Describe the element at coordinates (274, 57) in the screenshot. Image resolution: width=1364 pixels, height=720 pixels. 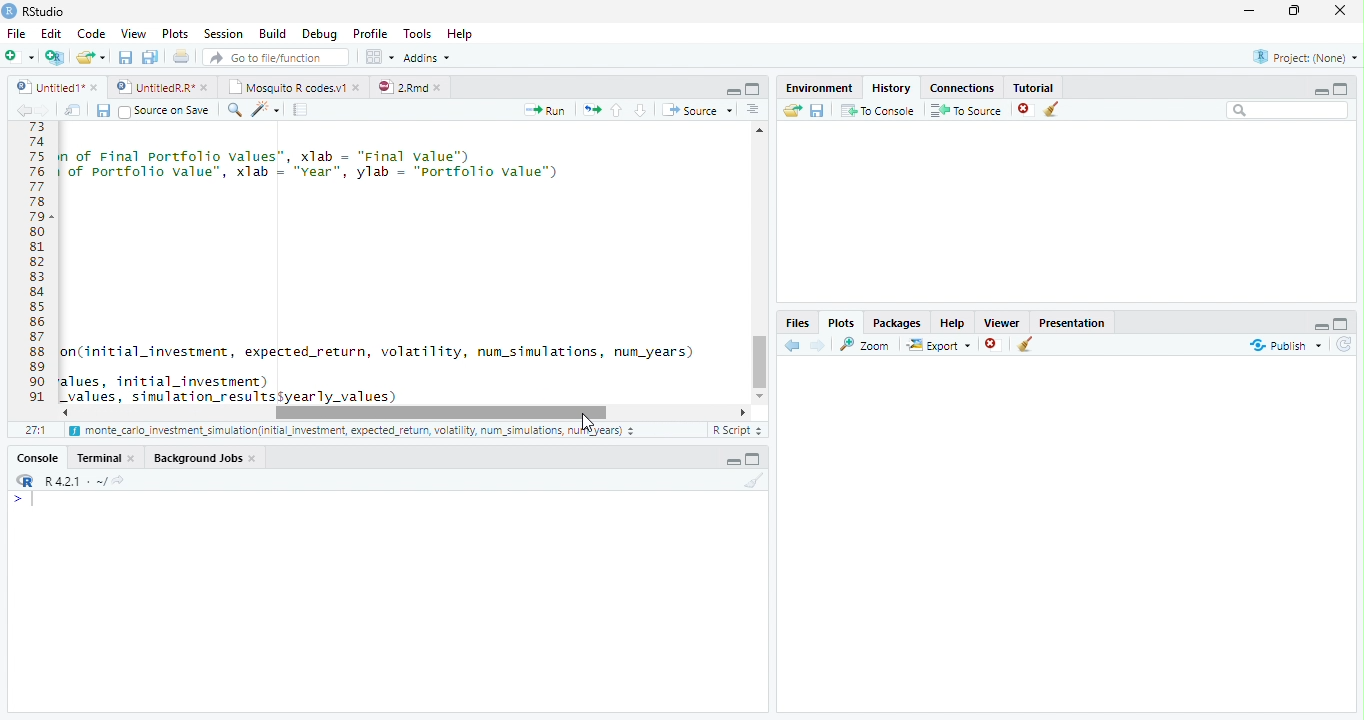
I see `Go to file/function` at that location.